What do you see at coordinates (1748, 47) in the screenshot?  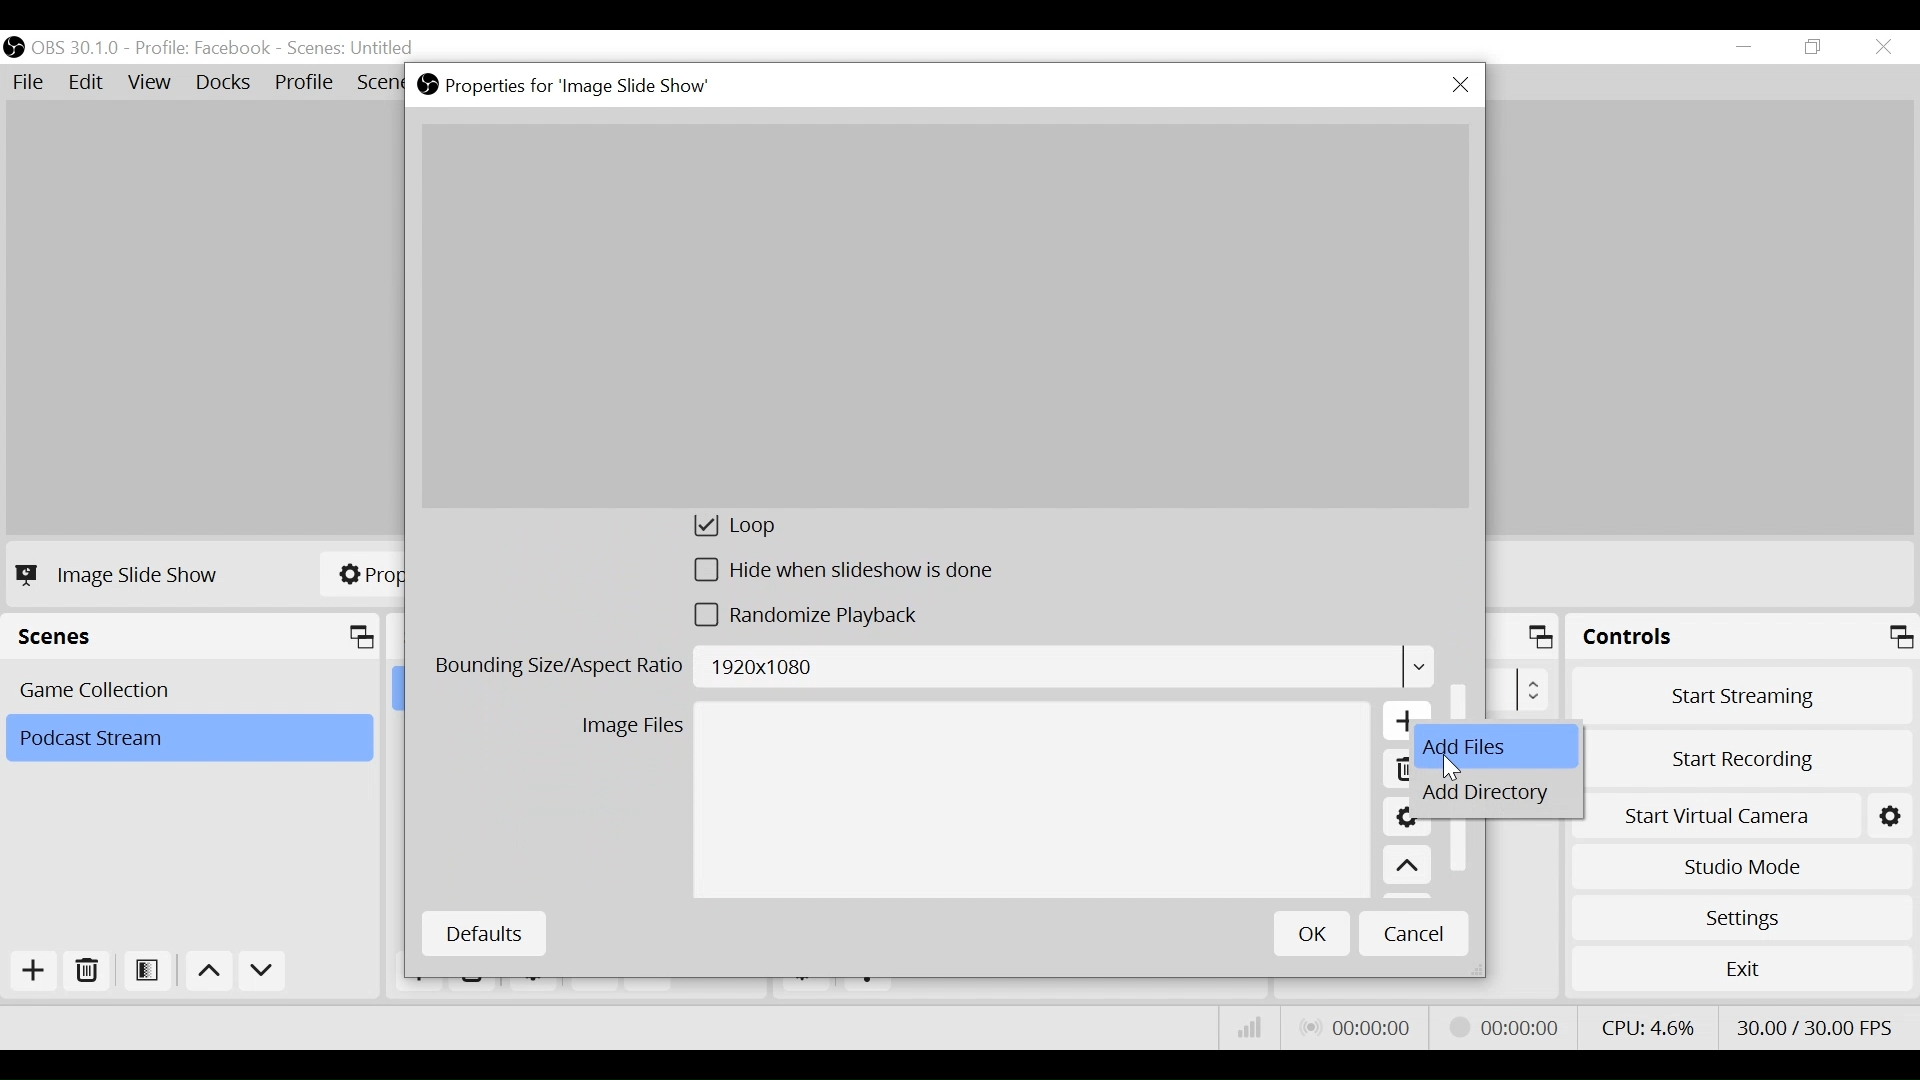 I see `minimize` at bounding box center [1748, 47].